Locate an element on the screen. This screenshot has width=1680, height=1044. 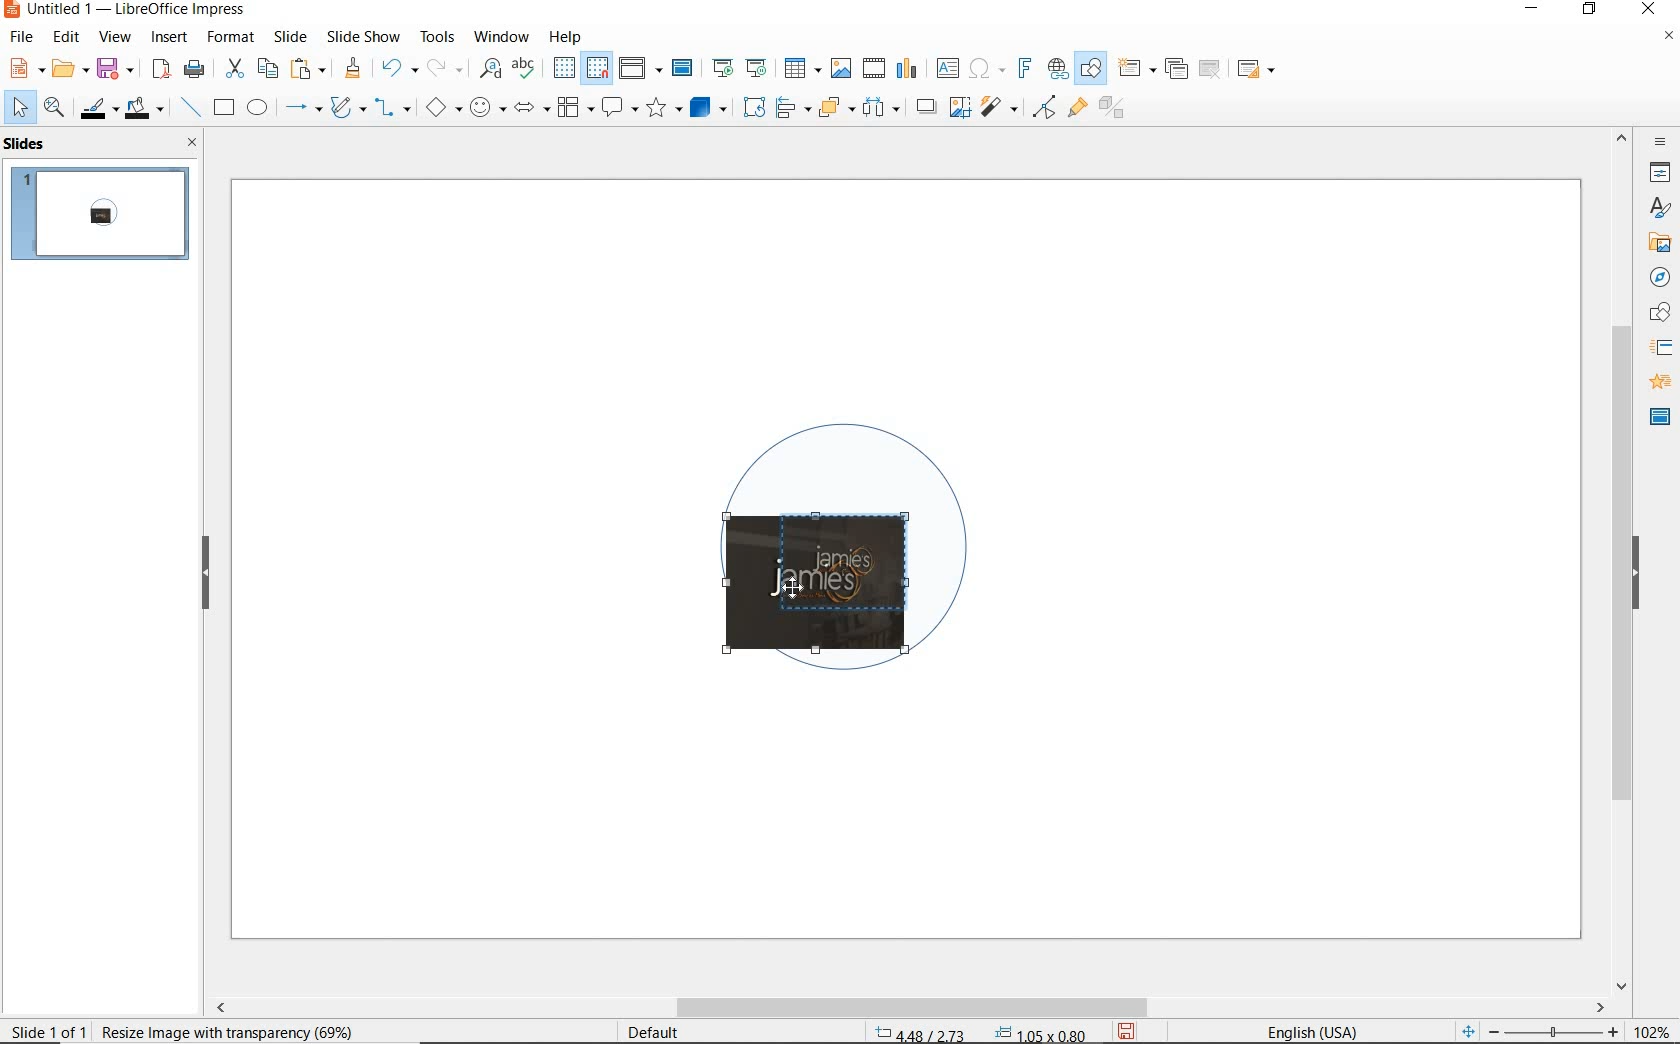
callout shapes is located at coordinates (616, 109).